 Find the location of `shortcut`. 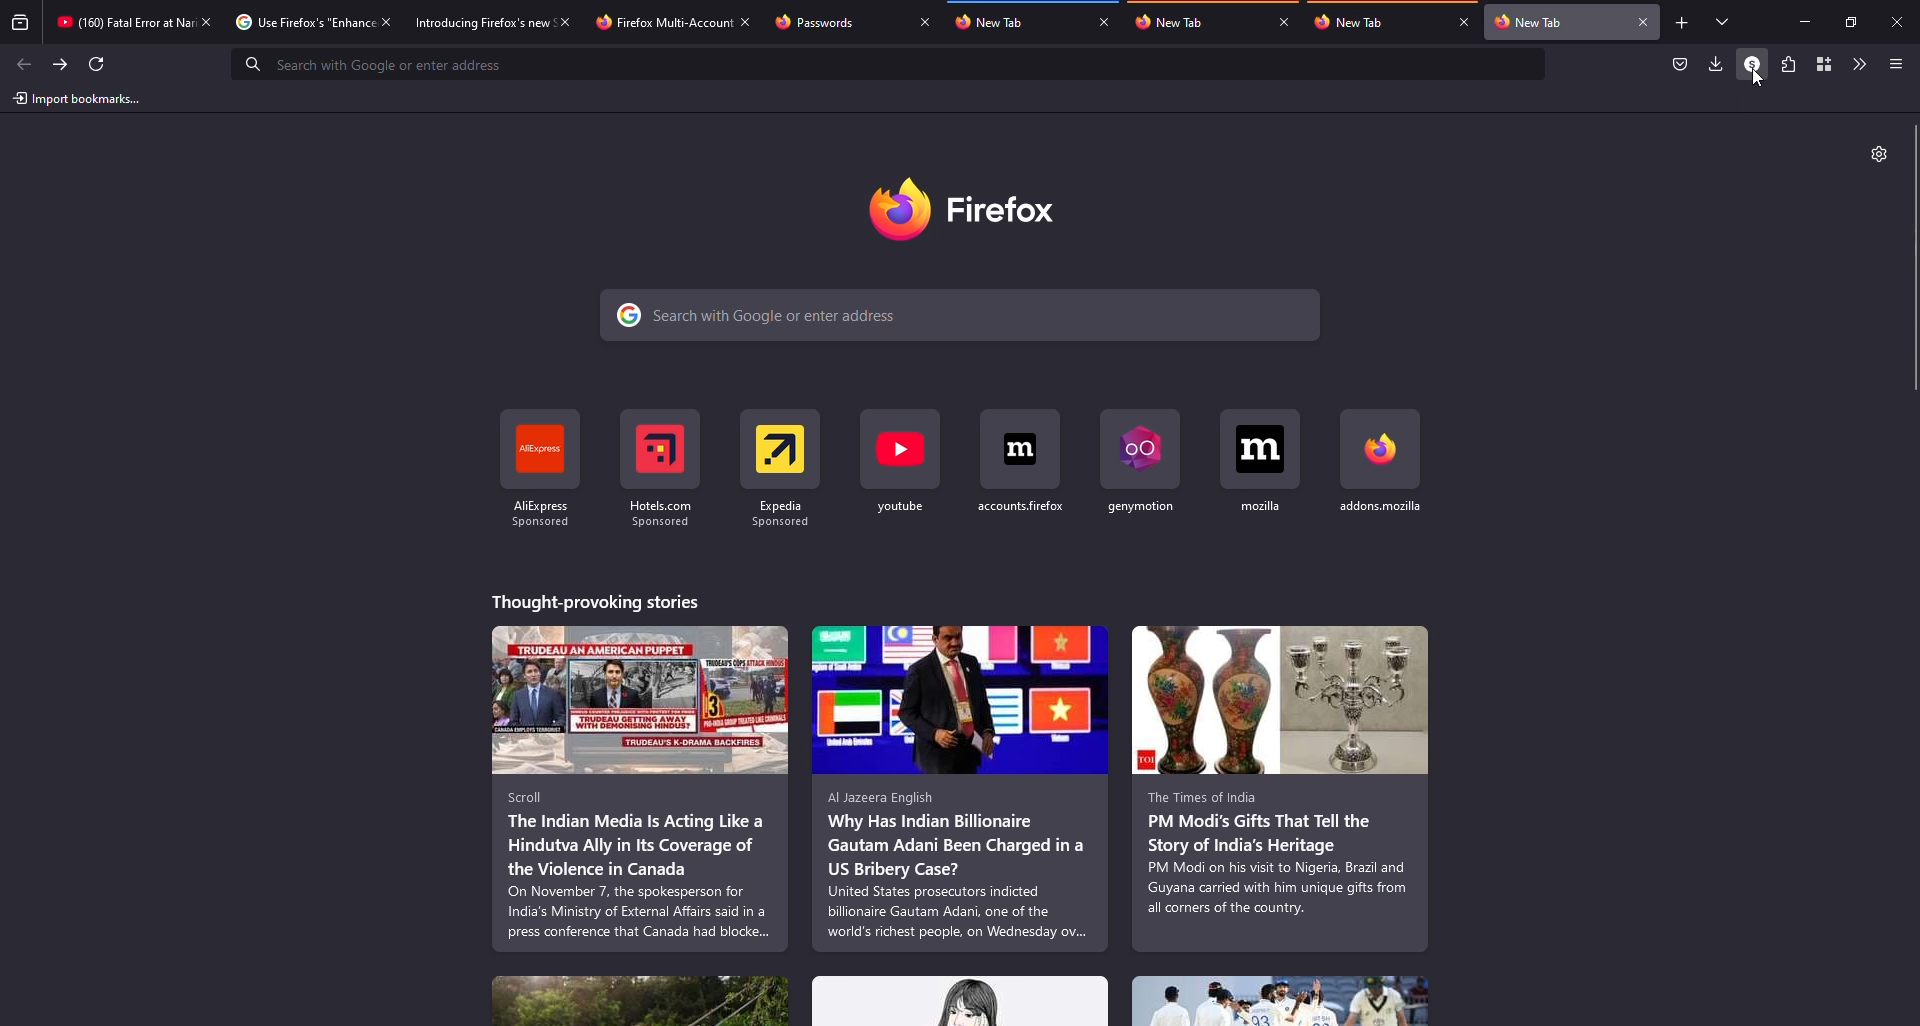

shortcut is located at coordinates (1262, 462).